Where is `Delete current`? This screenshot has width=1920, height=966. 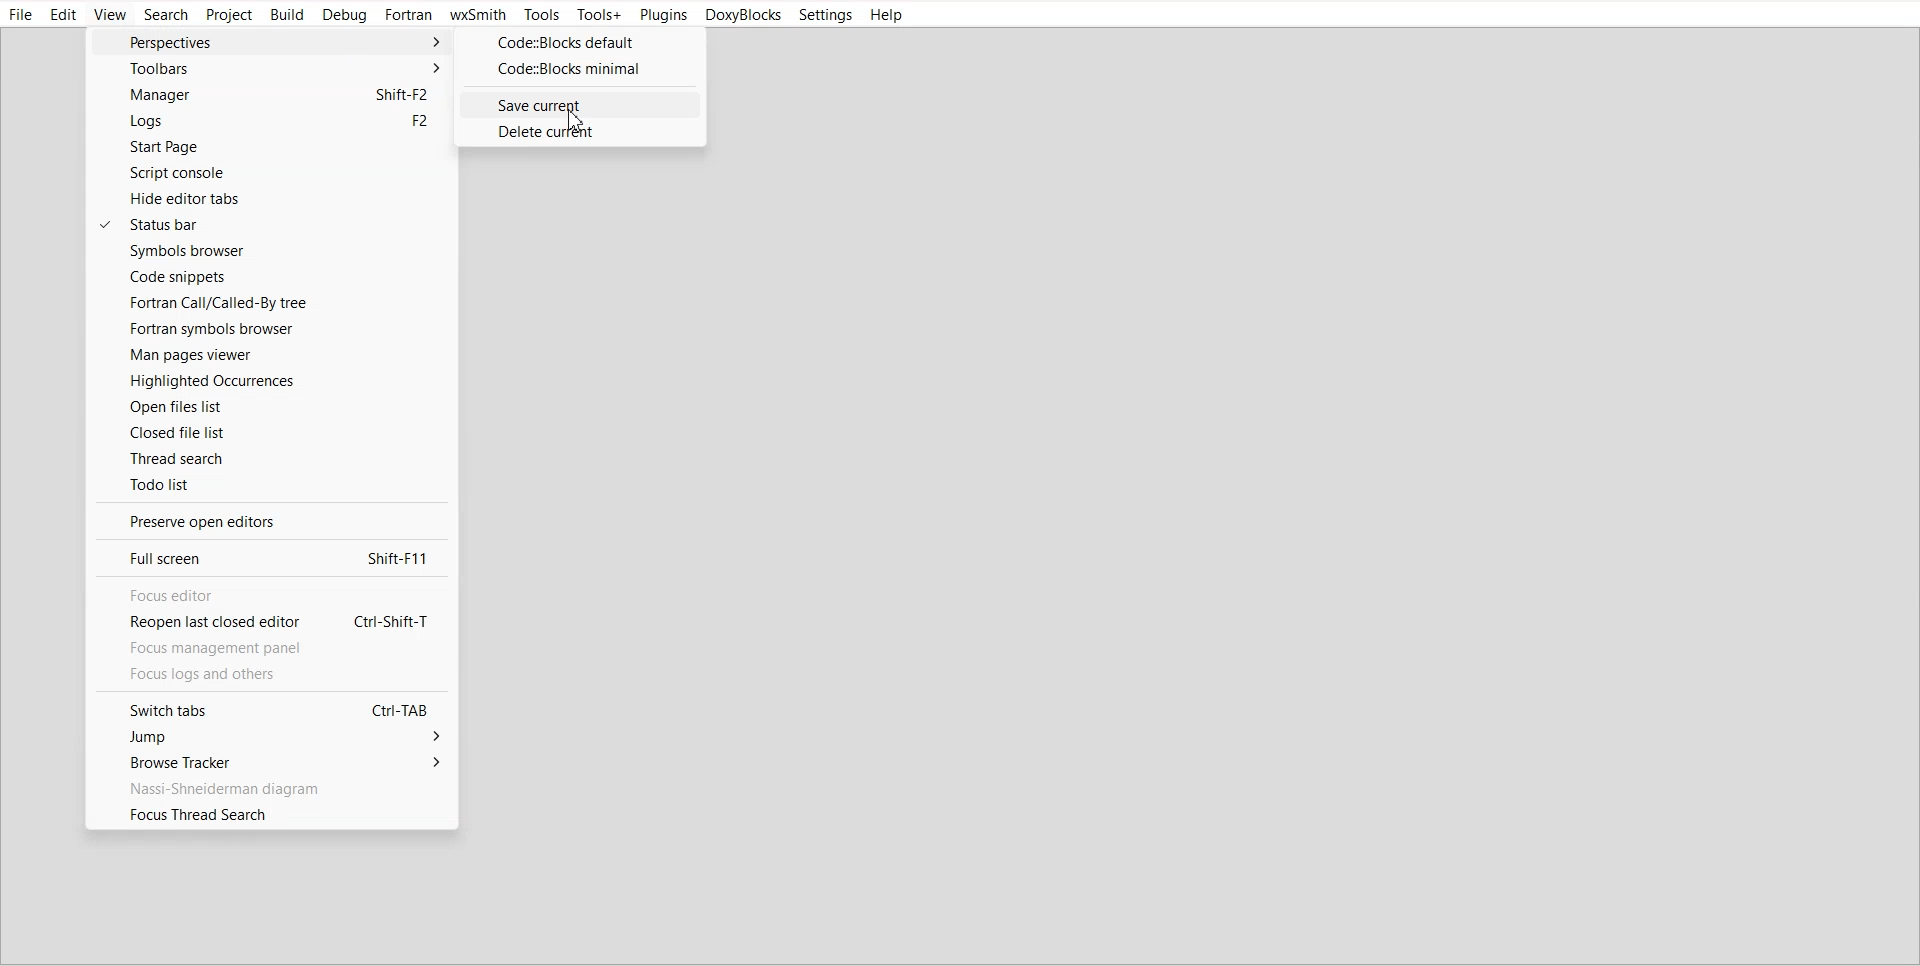
Delete current is located at coordinates (580, 132).